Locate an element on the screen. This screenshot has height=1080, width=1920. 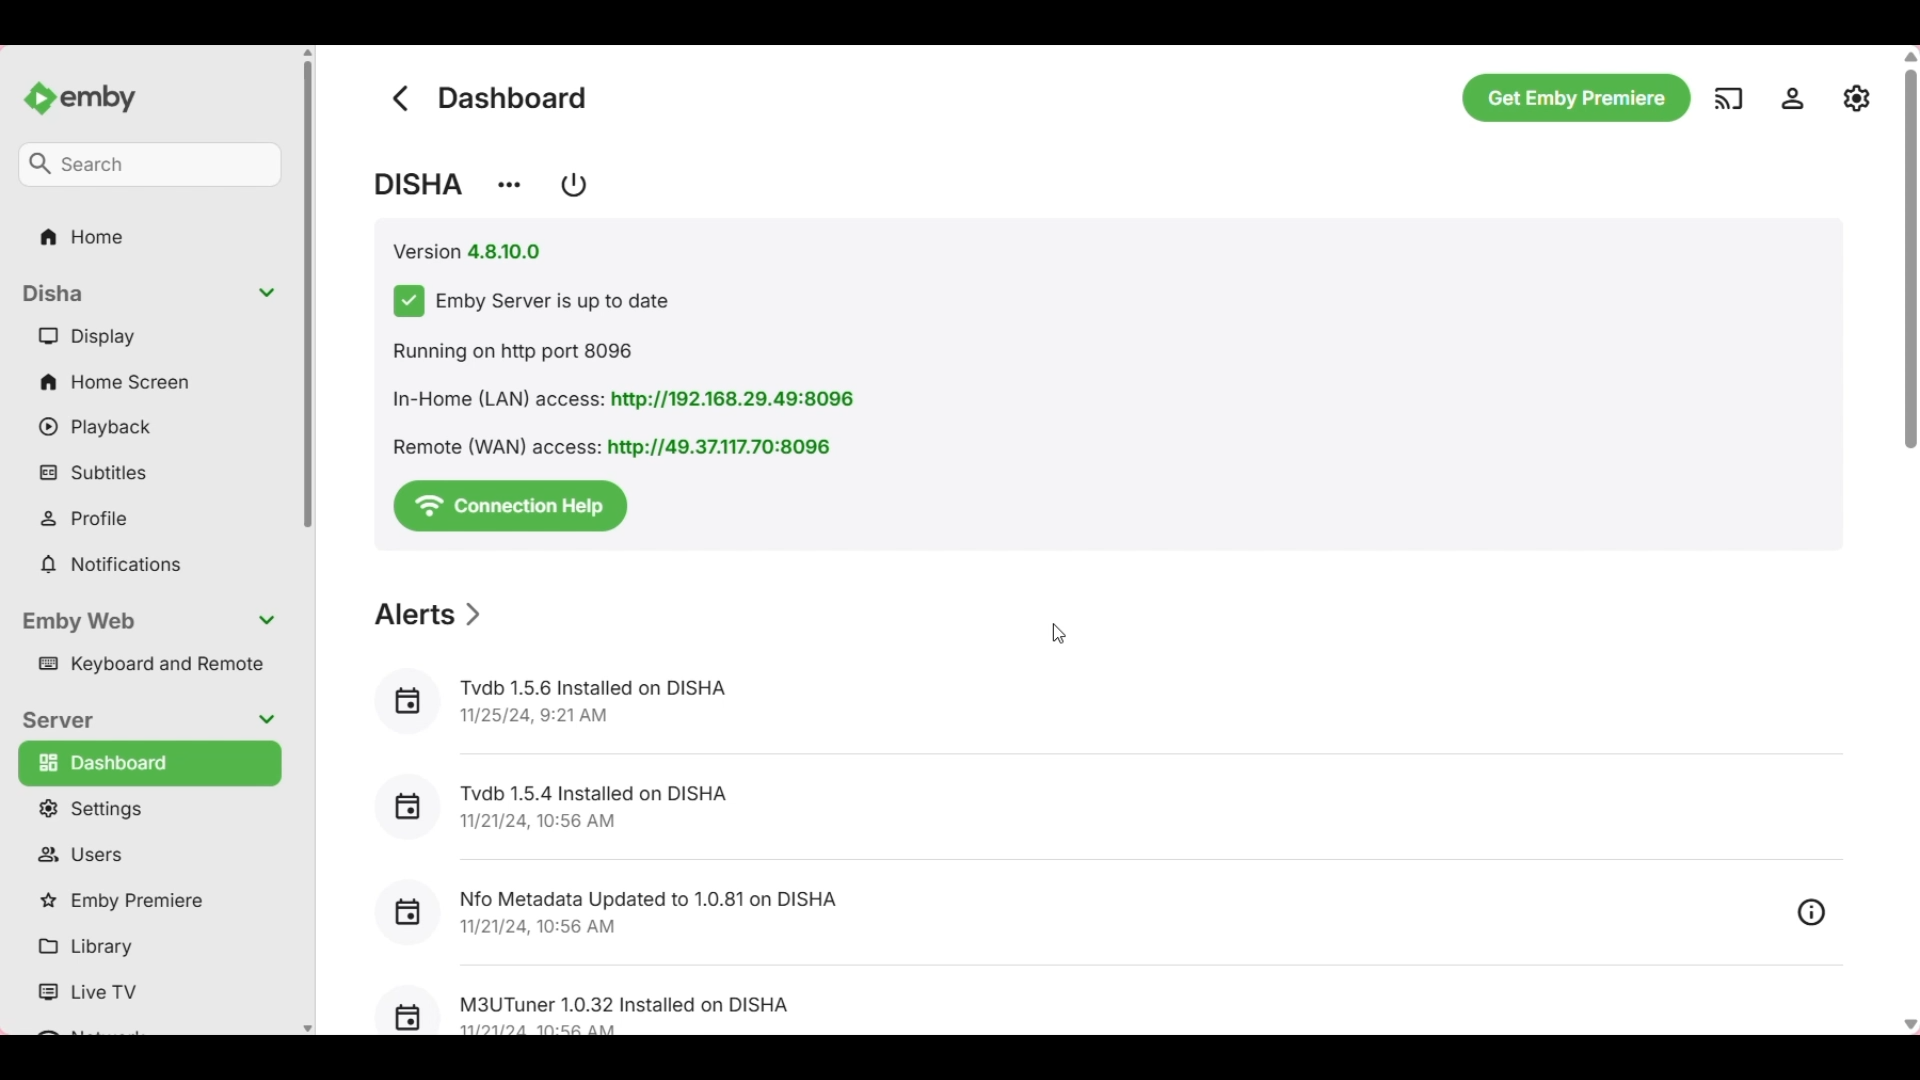
Get connection help is located at coordinates (512, 504).